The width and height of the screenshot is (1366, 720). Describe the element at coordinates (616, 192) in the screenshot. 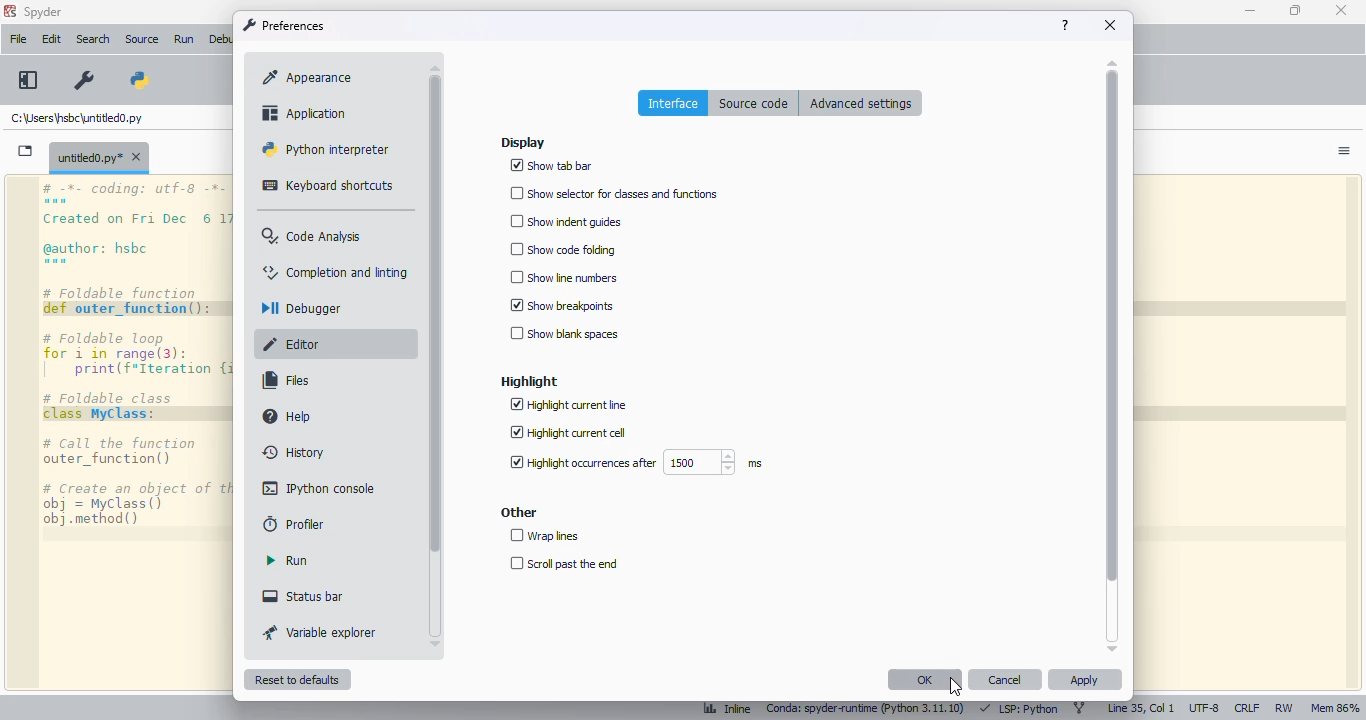

I see `show selector for classes and functions` at that location.